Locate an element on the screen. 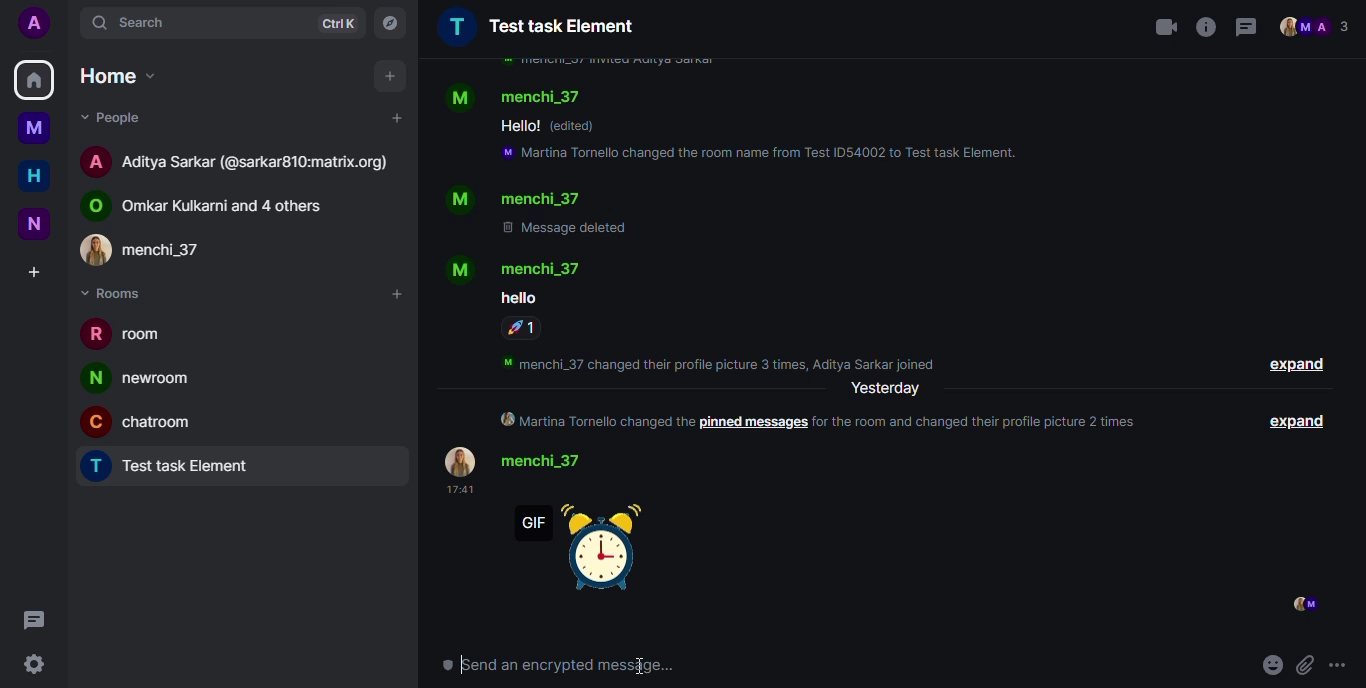  search is located at coordinates (141, 19).